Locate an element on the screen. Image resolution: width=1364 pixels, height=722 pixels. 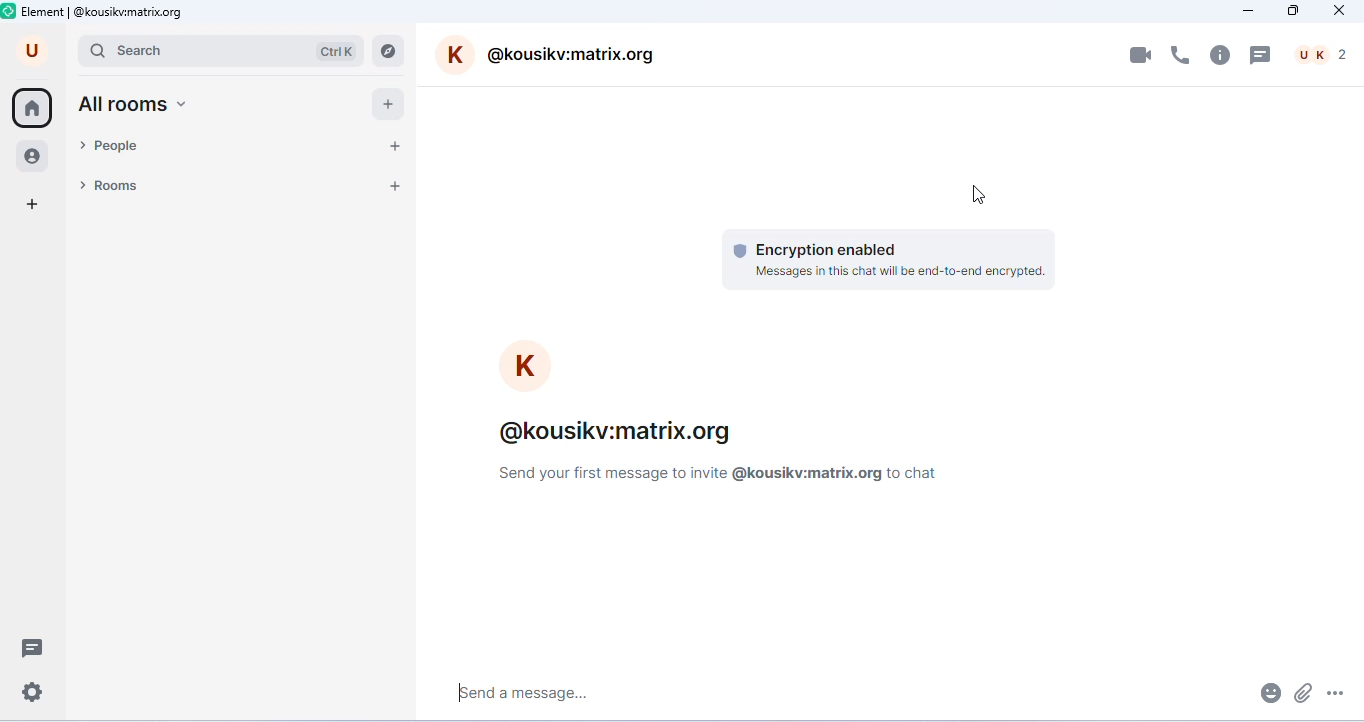
home is located at coordinates (32, 108).